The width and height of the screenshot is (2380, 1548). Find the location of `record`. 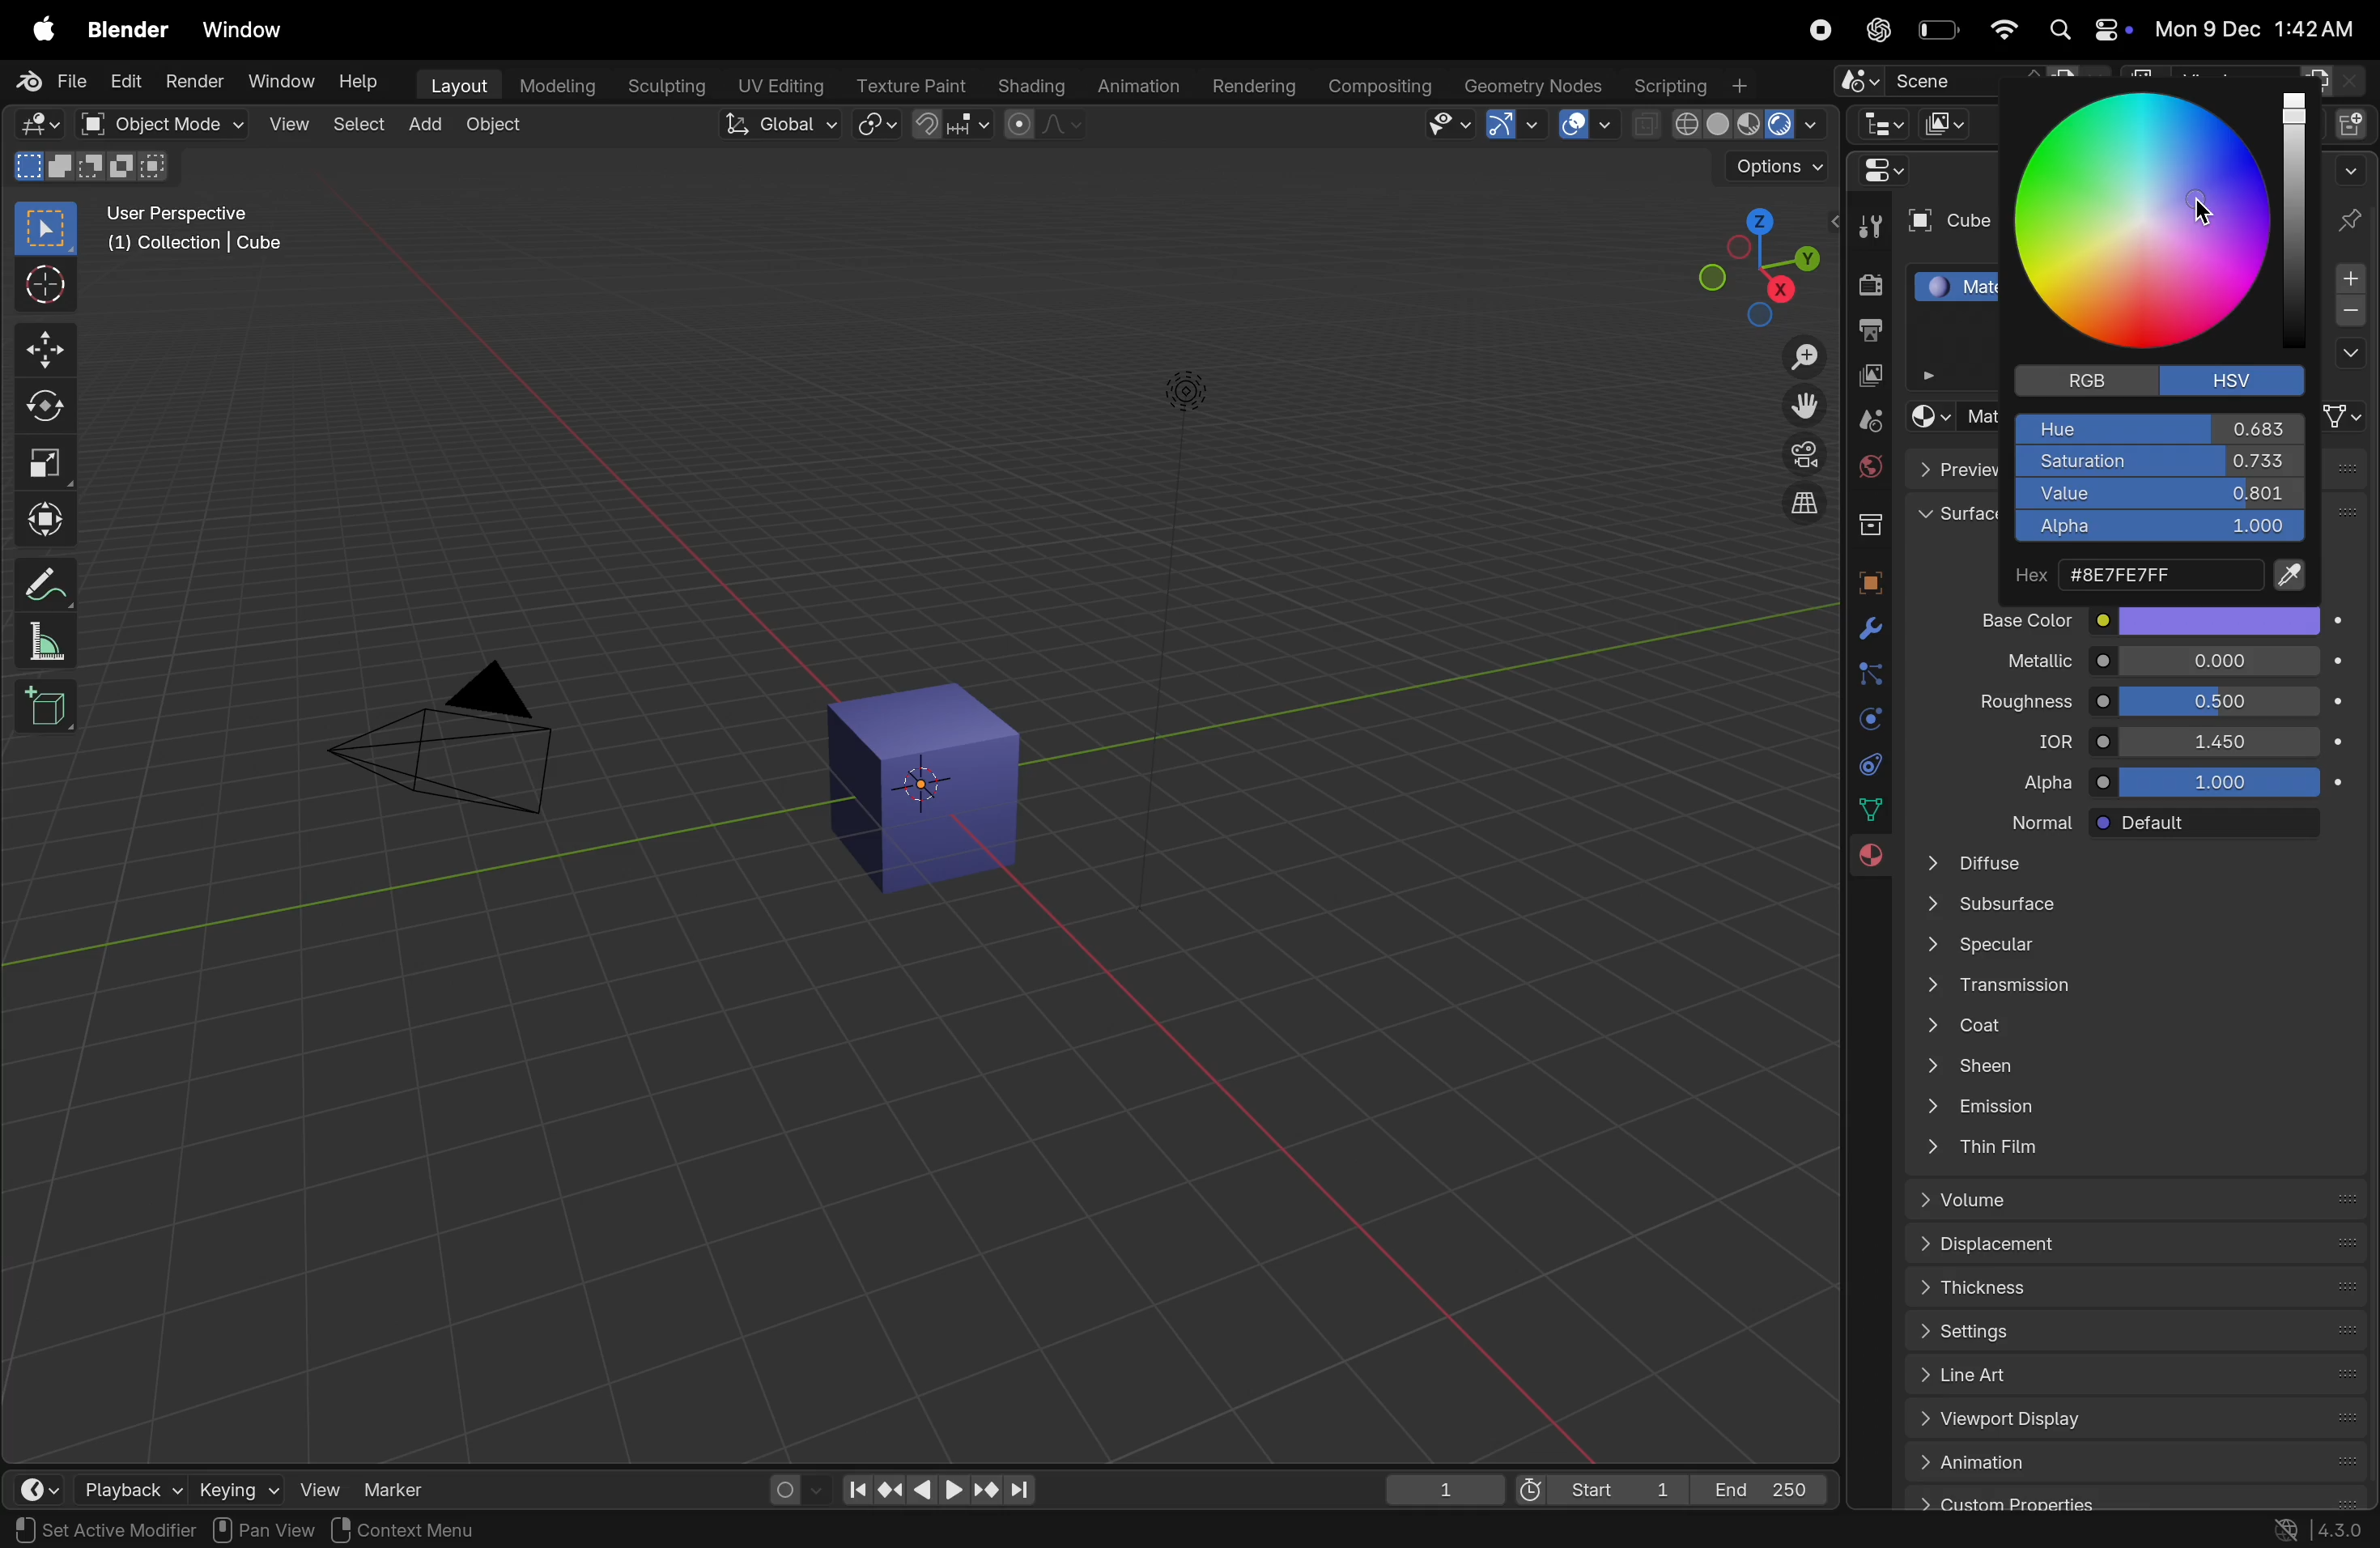

record is located at coordinates (1814, 29).